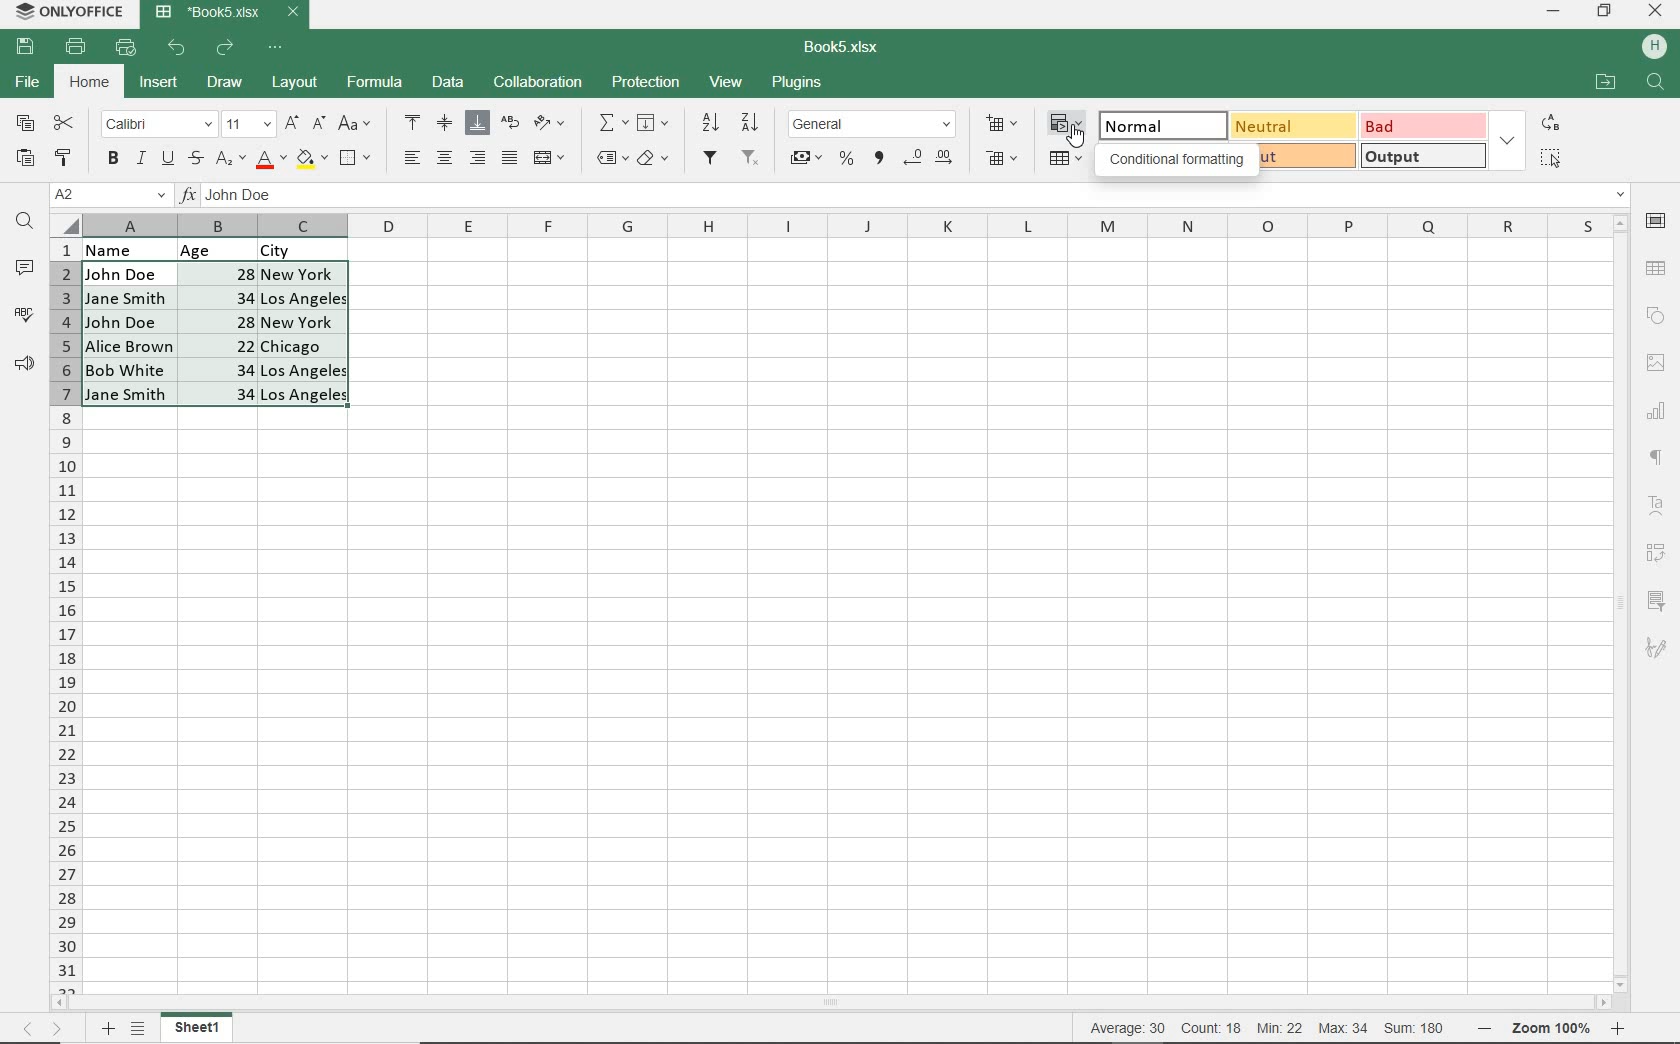 The image size is (1680, 1044). Describe the element at coordinates (837, 1004) in the screenshot. I see `SCROLLBAR` at that location.